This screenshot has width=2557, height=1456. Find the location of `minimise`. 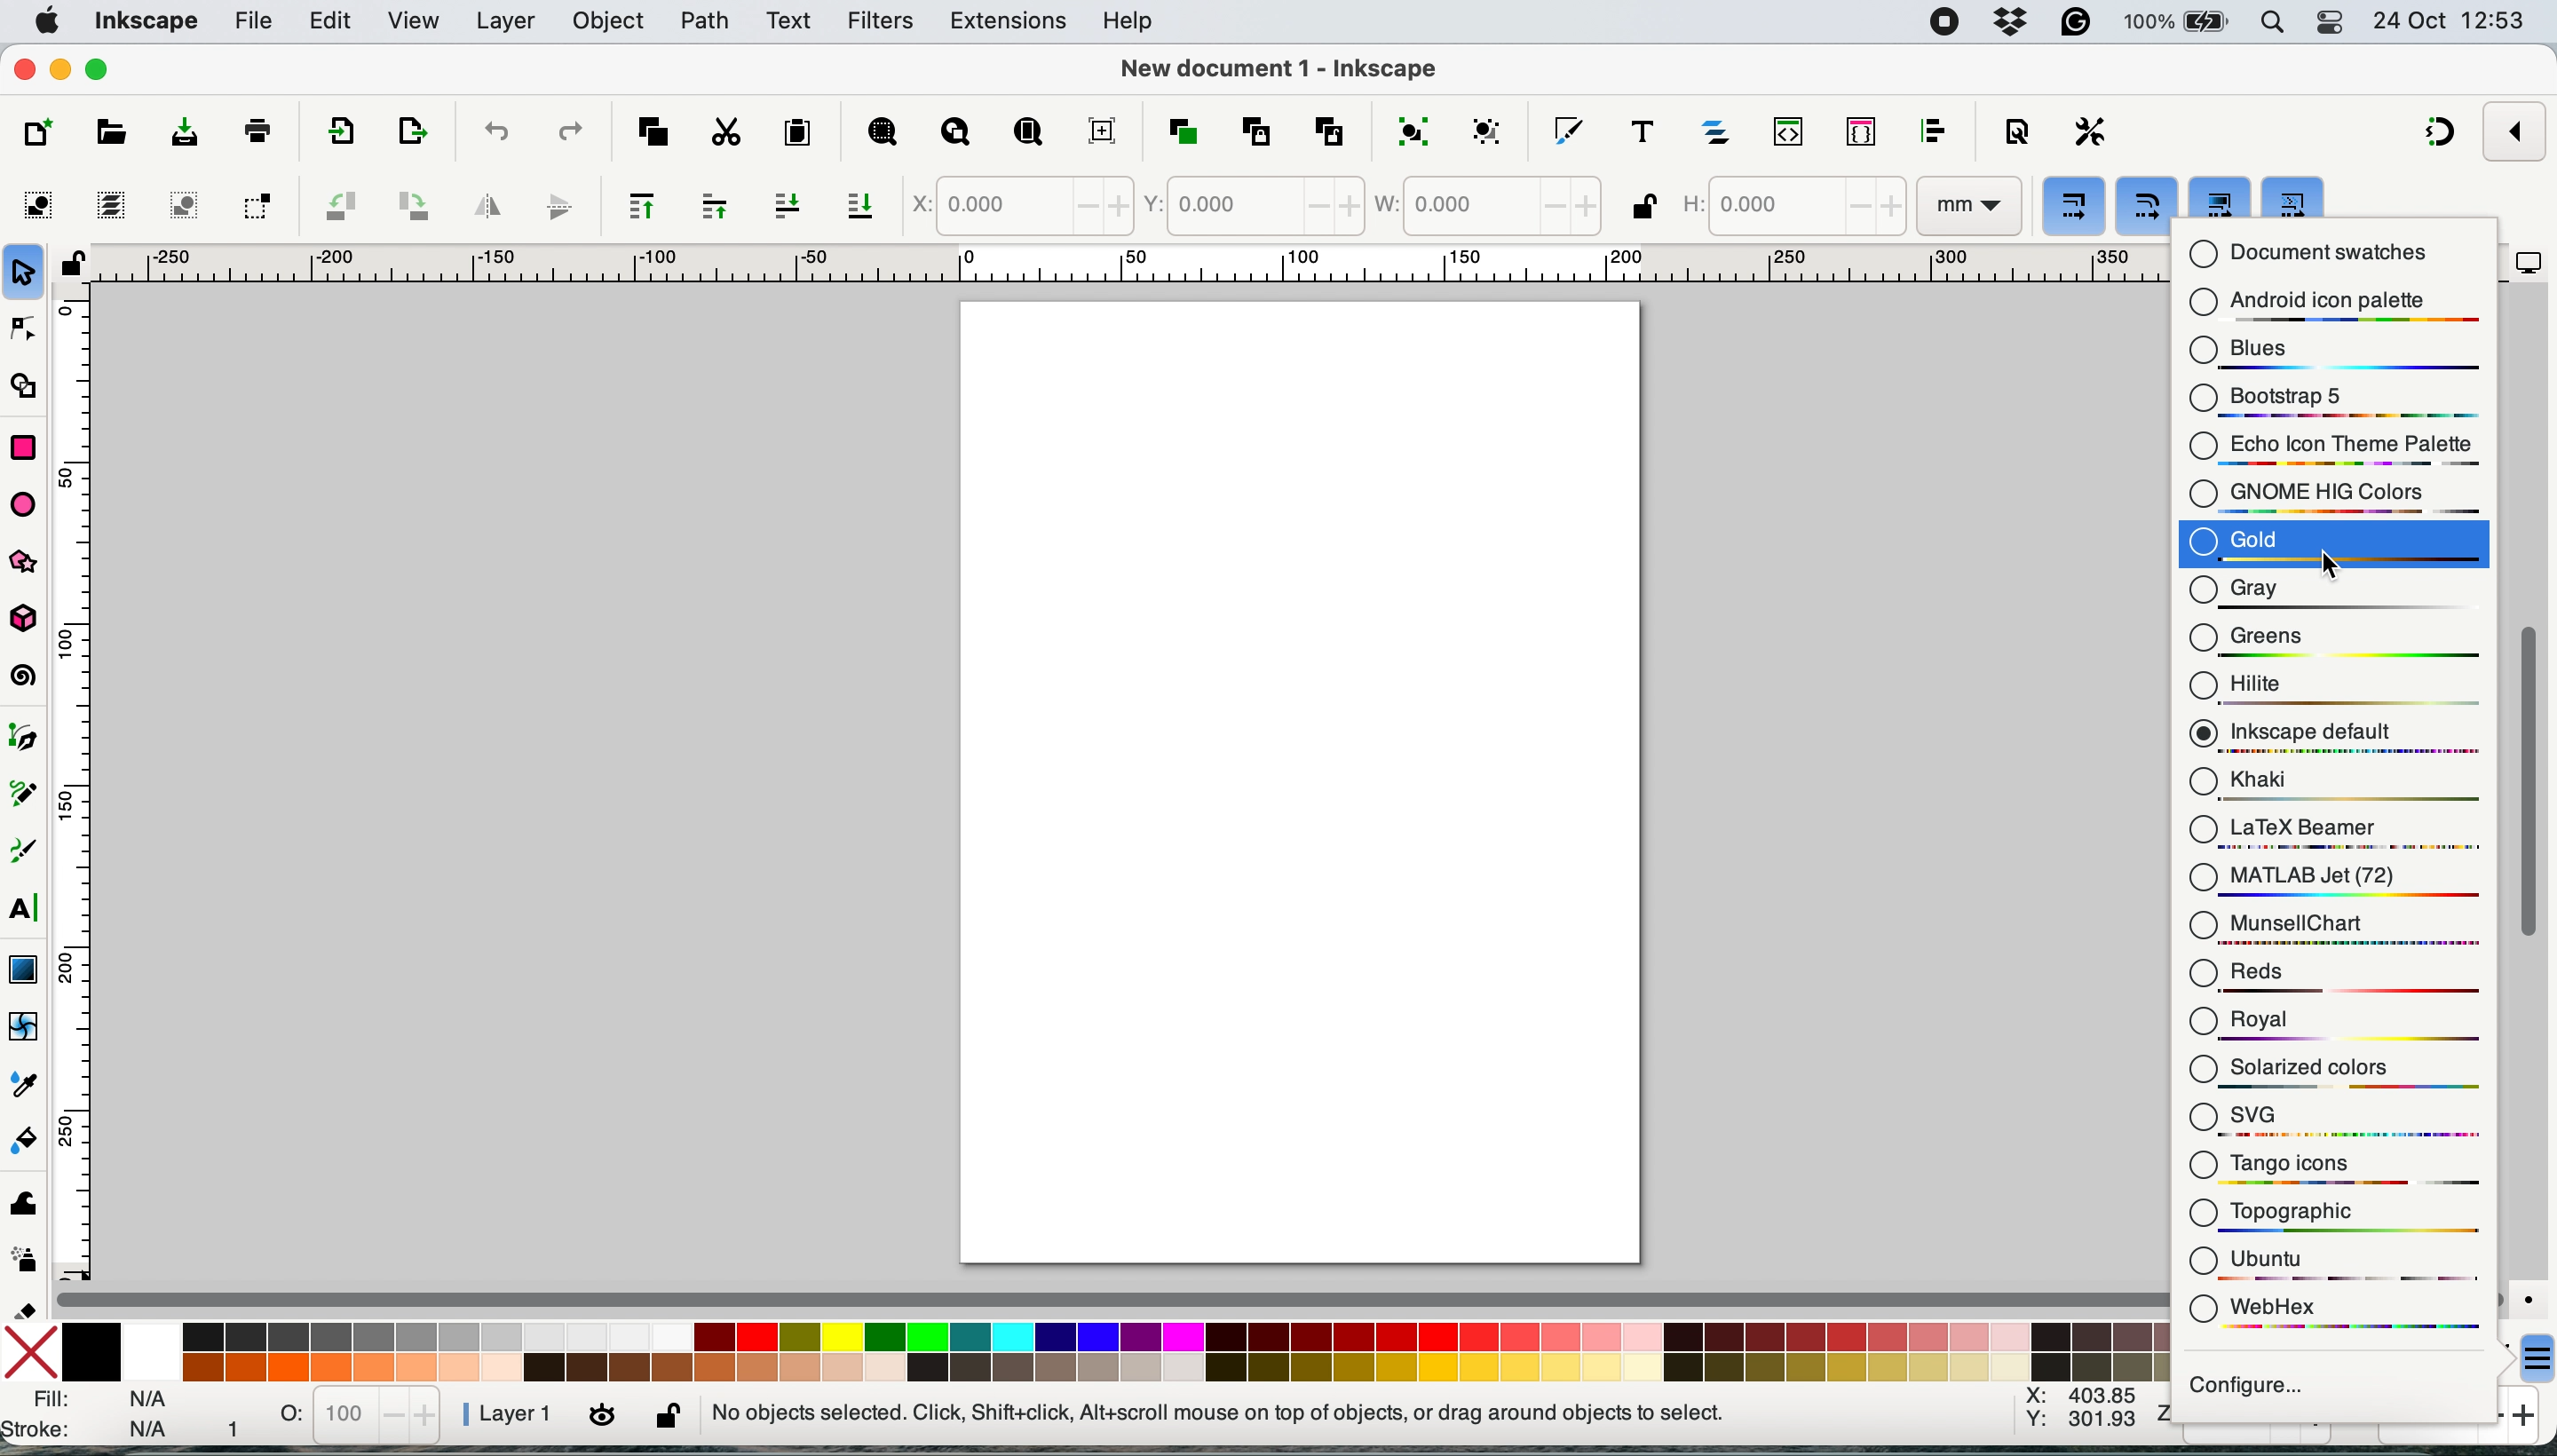

minimise is located at coordinates (61, 72).